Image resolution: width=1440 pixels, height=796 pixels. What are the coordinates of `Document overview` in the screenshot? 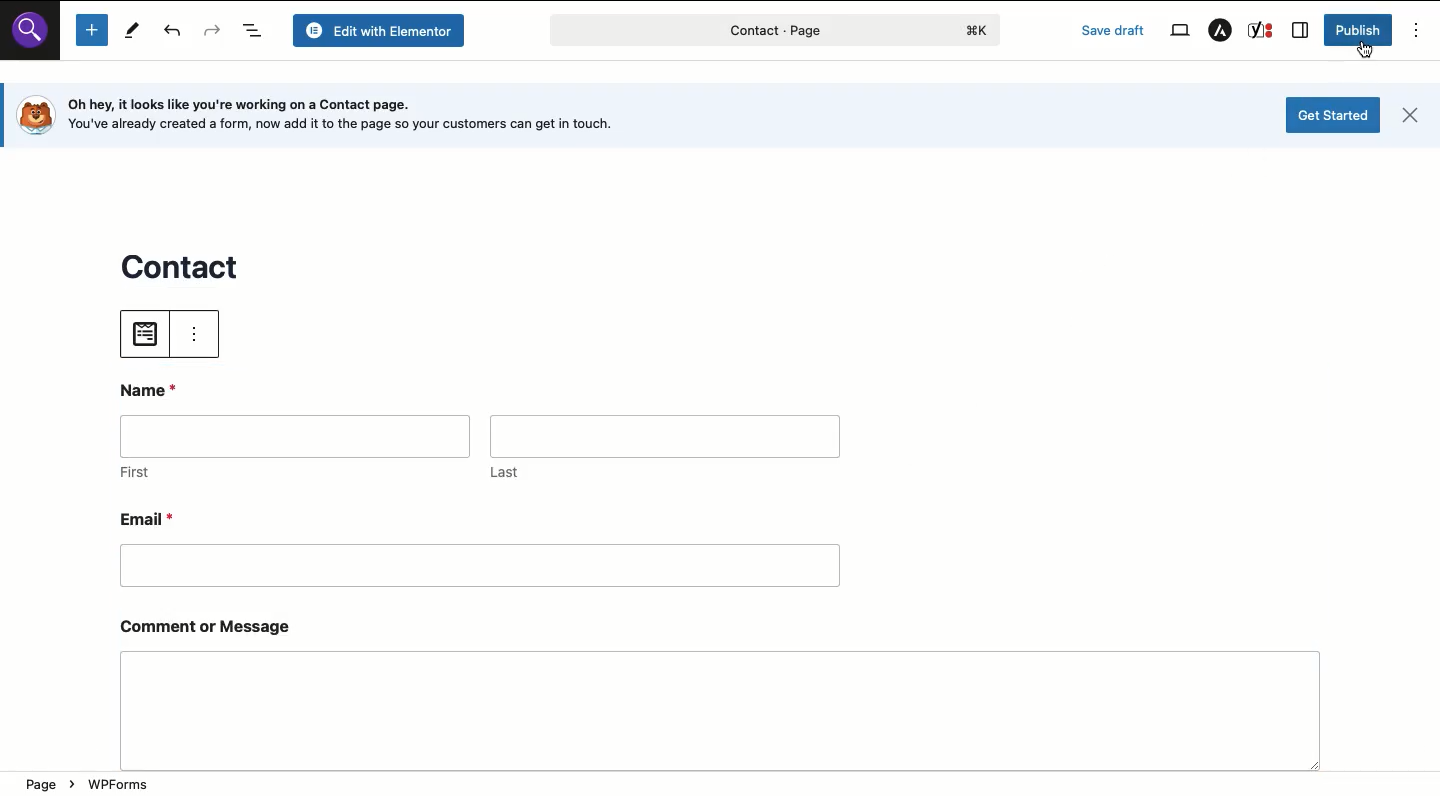 It's located at (255, 31).